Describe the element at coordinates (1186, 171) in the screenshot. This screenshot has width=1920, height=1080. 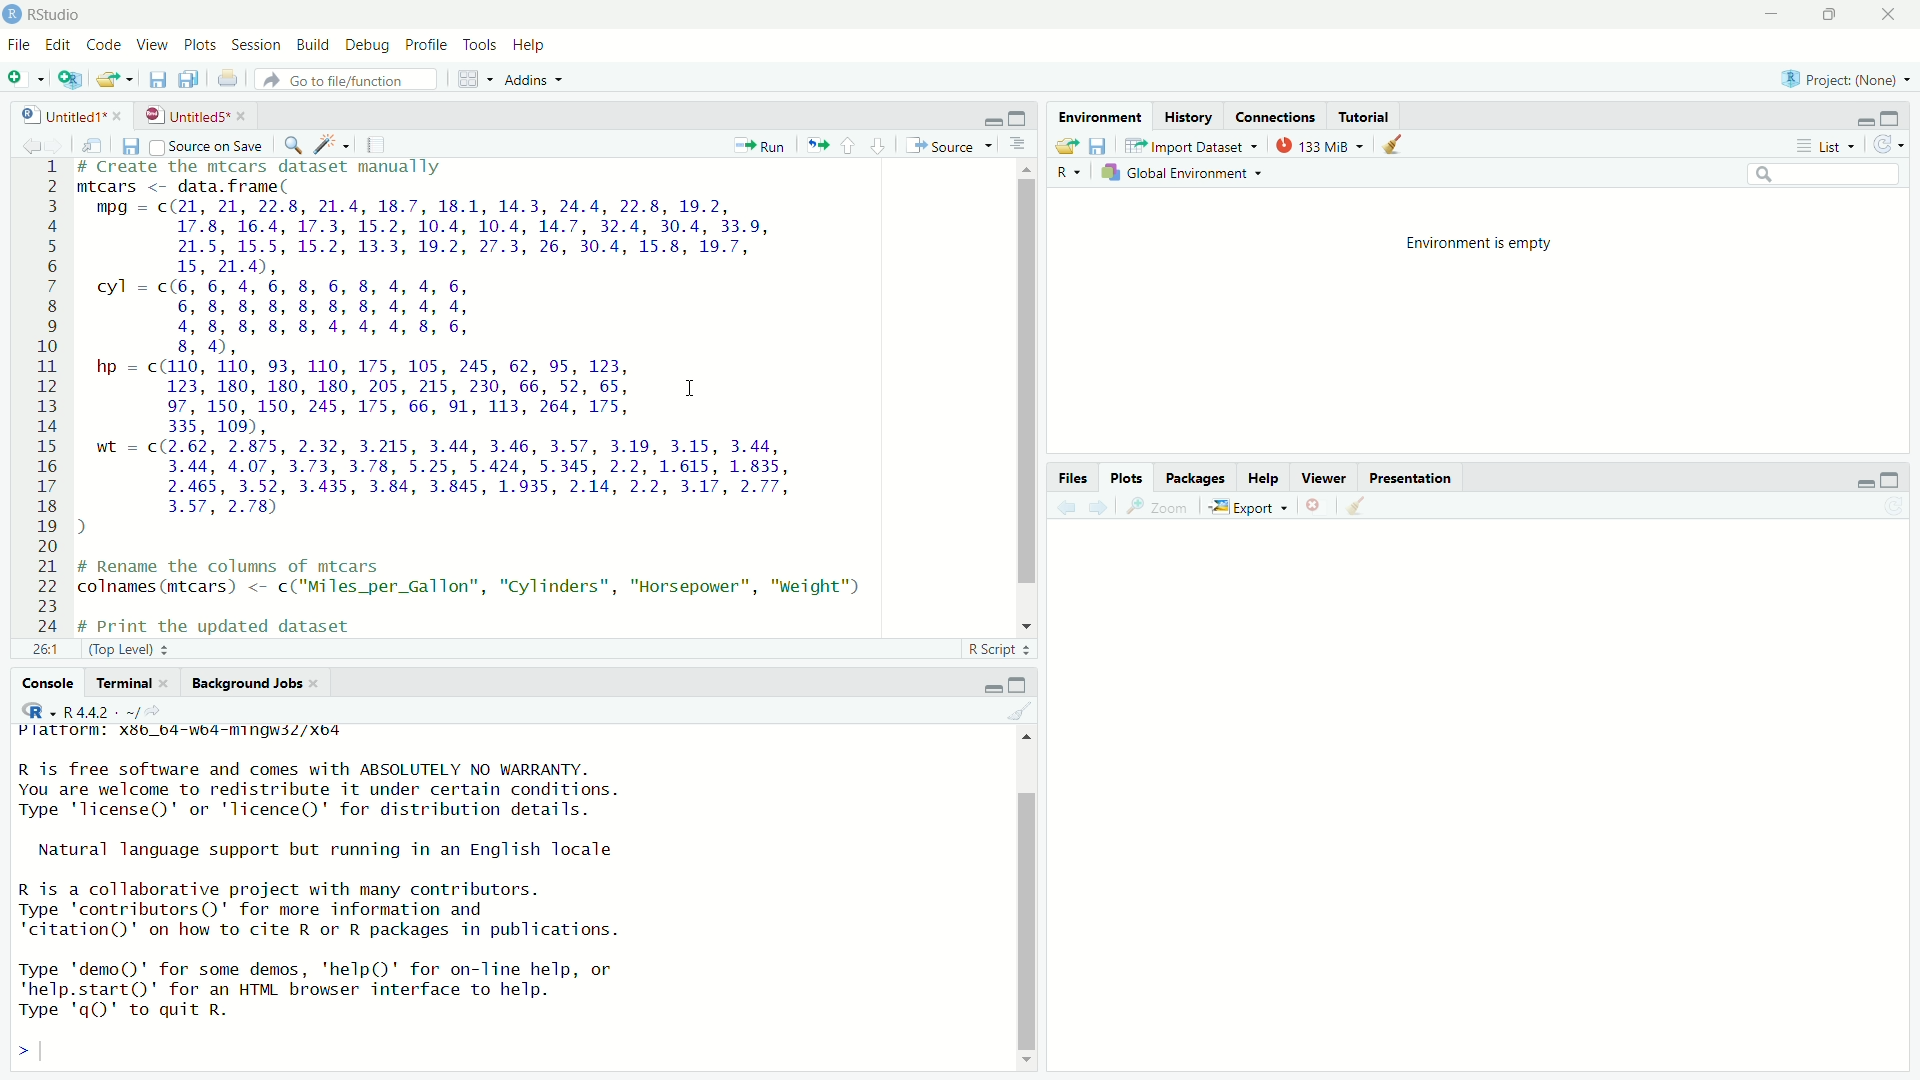
I see `Global Environment «=` at that location.